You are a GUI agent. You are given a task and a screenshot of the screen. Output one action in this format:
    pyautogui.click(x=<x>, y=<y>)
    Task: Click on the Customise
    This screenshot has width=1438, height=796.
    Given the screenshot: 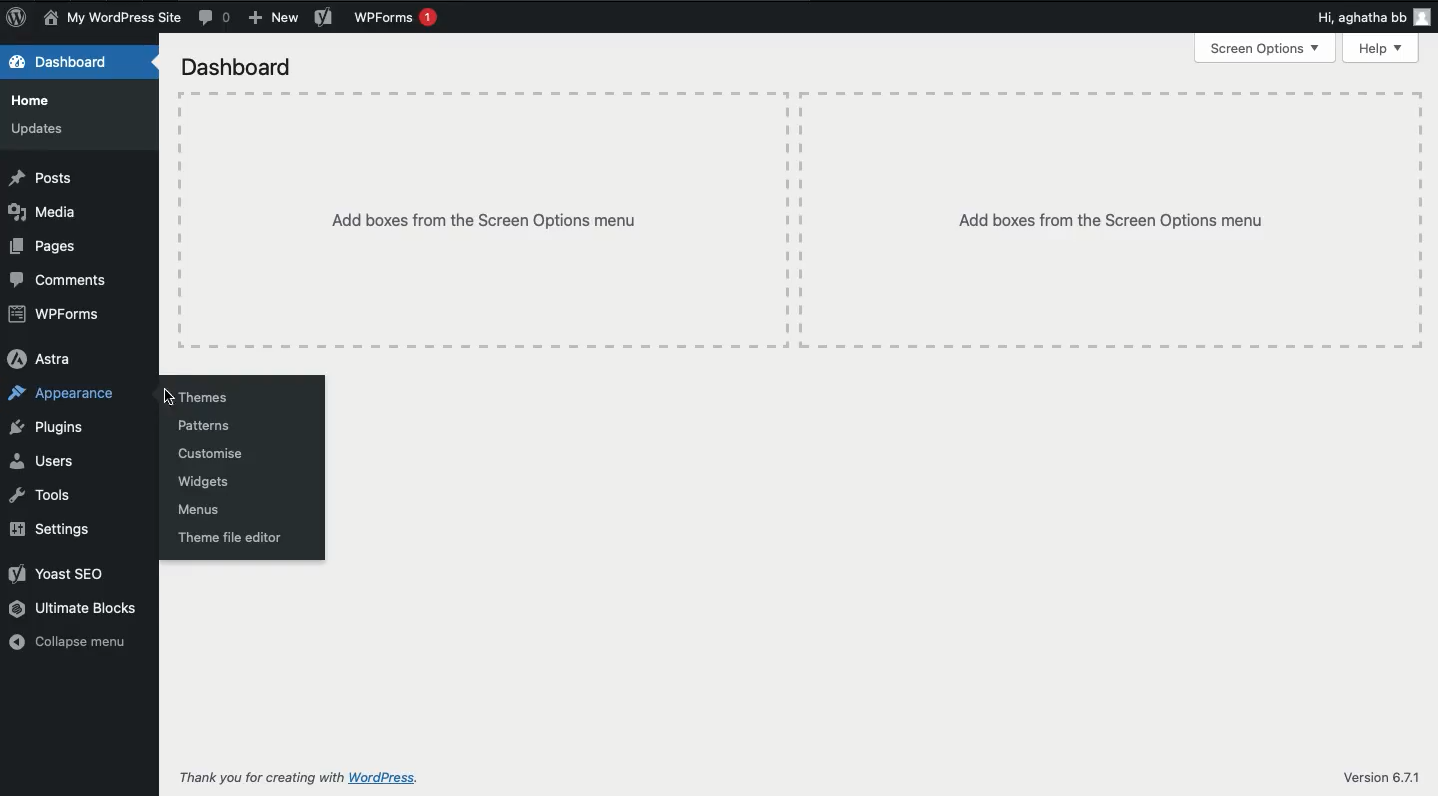 What is the action you would take?
    pyautogui.click(x=209, y=453)
    